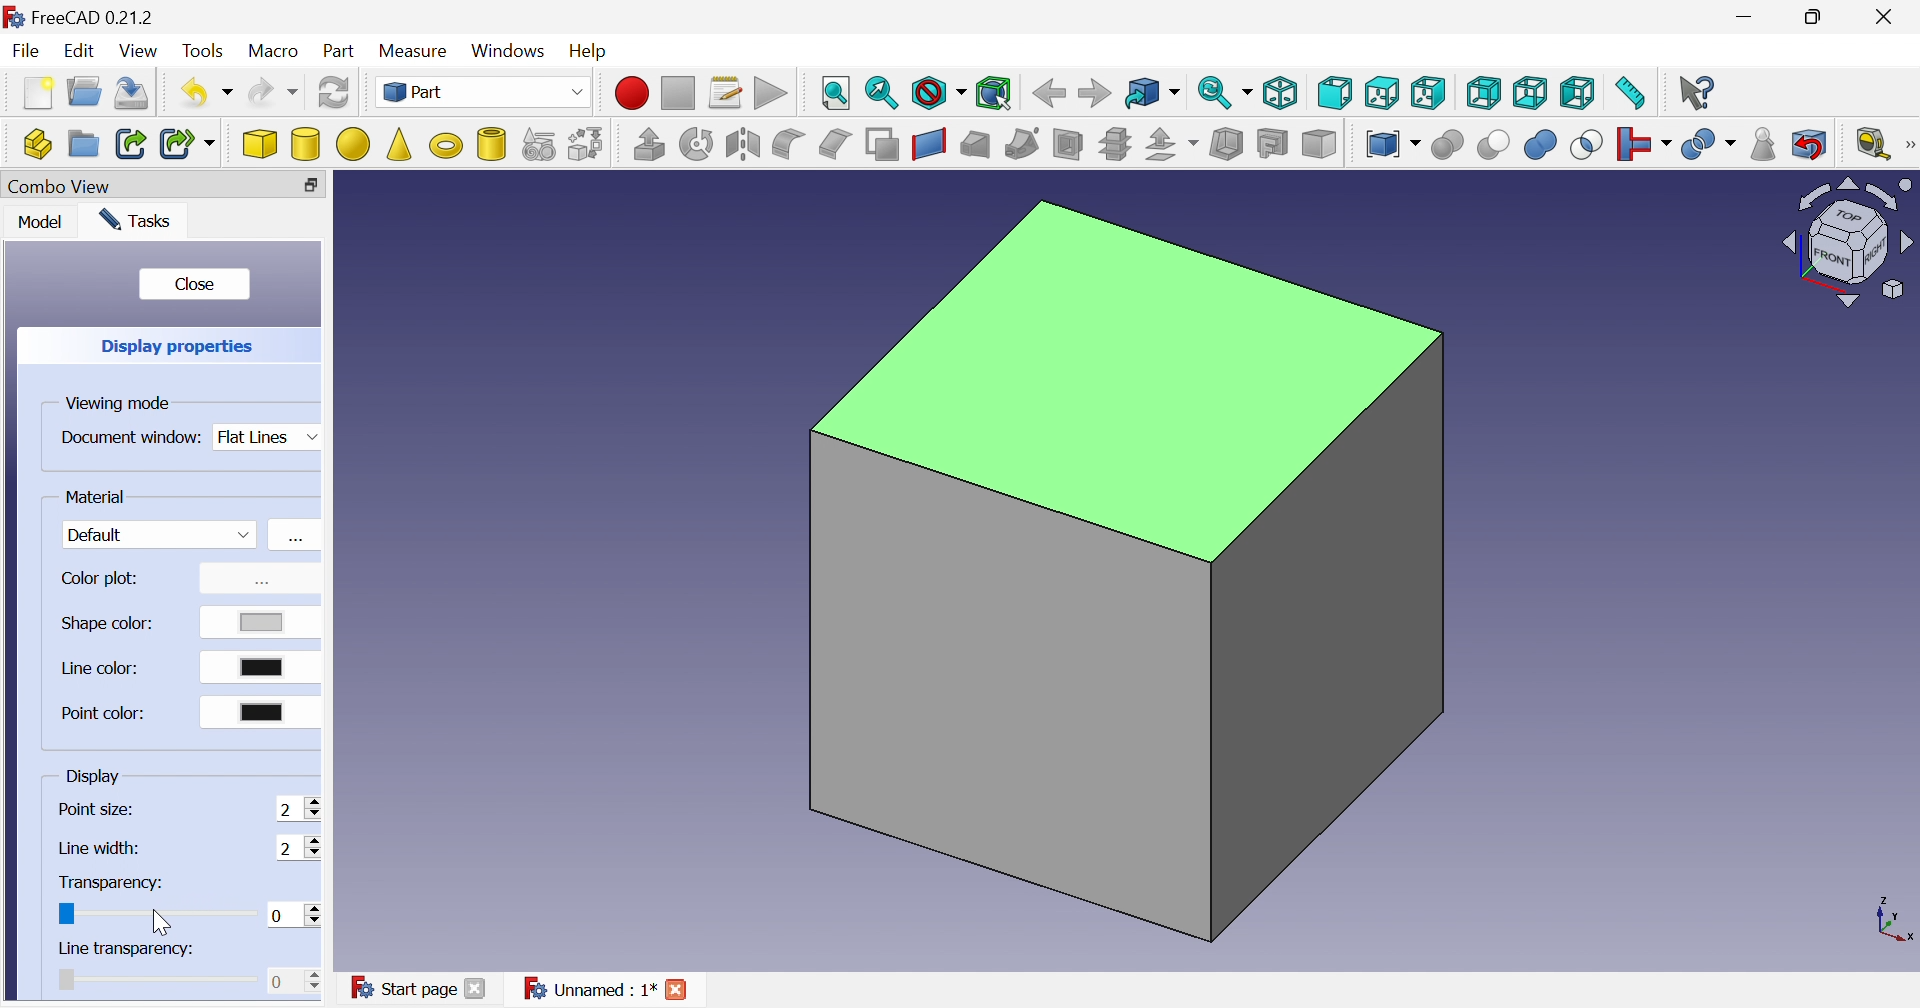 This screenshot has height=1008, width=1920. What do you see at coordinates (137, 220) in the screenshot?
I see `Tasks` at bounding box center [137, 220].